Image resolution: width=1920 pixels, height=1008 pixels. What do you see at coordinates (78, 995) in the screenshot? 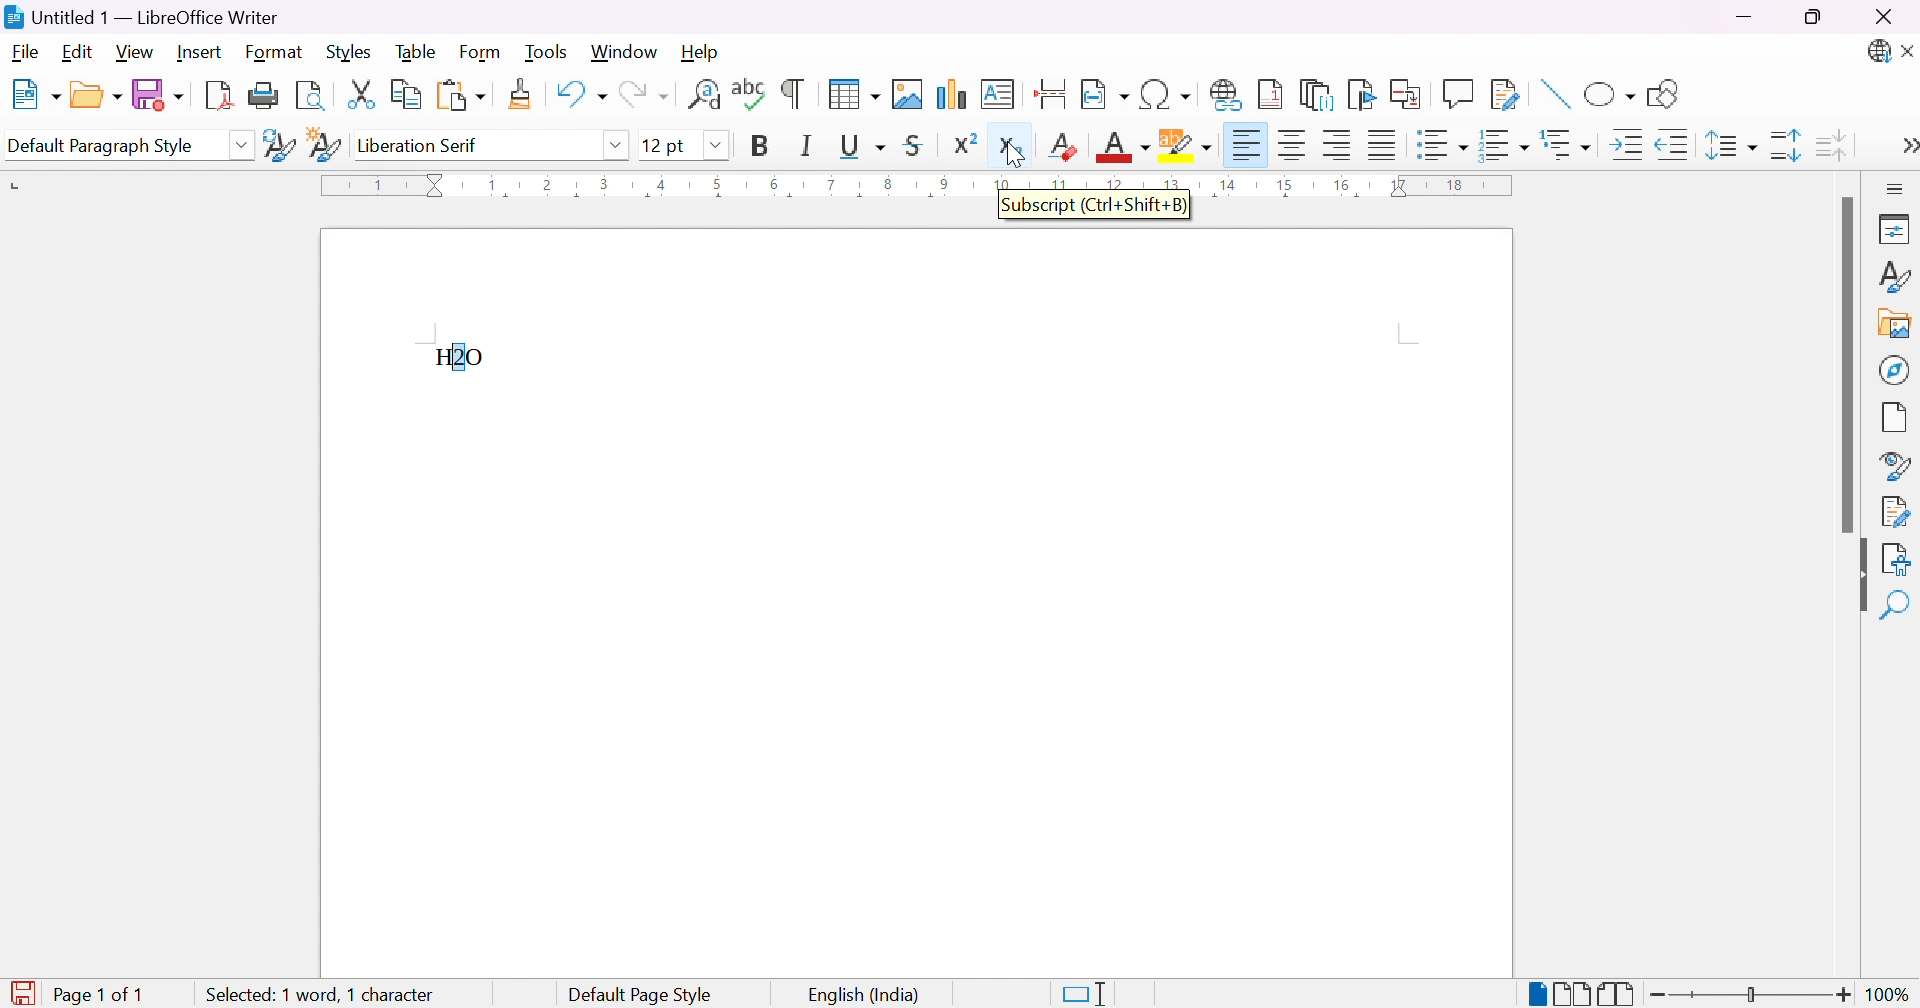
I see `Page 1 of 1` at bounding box center [78, 995].